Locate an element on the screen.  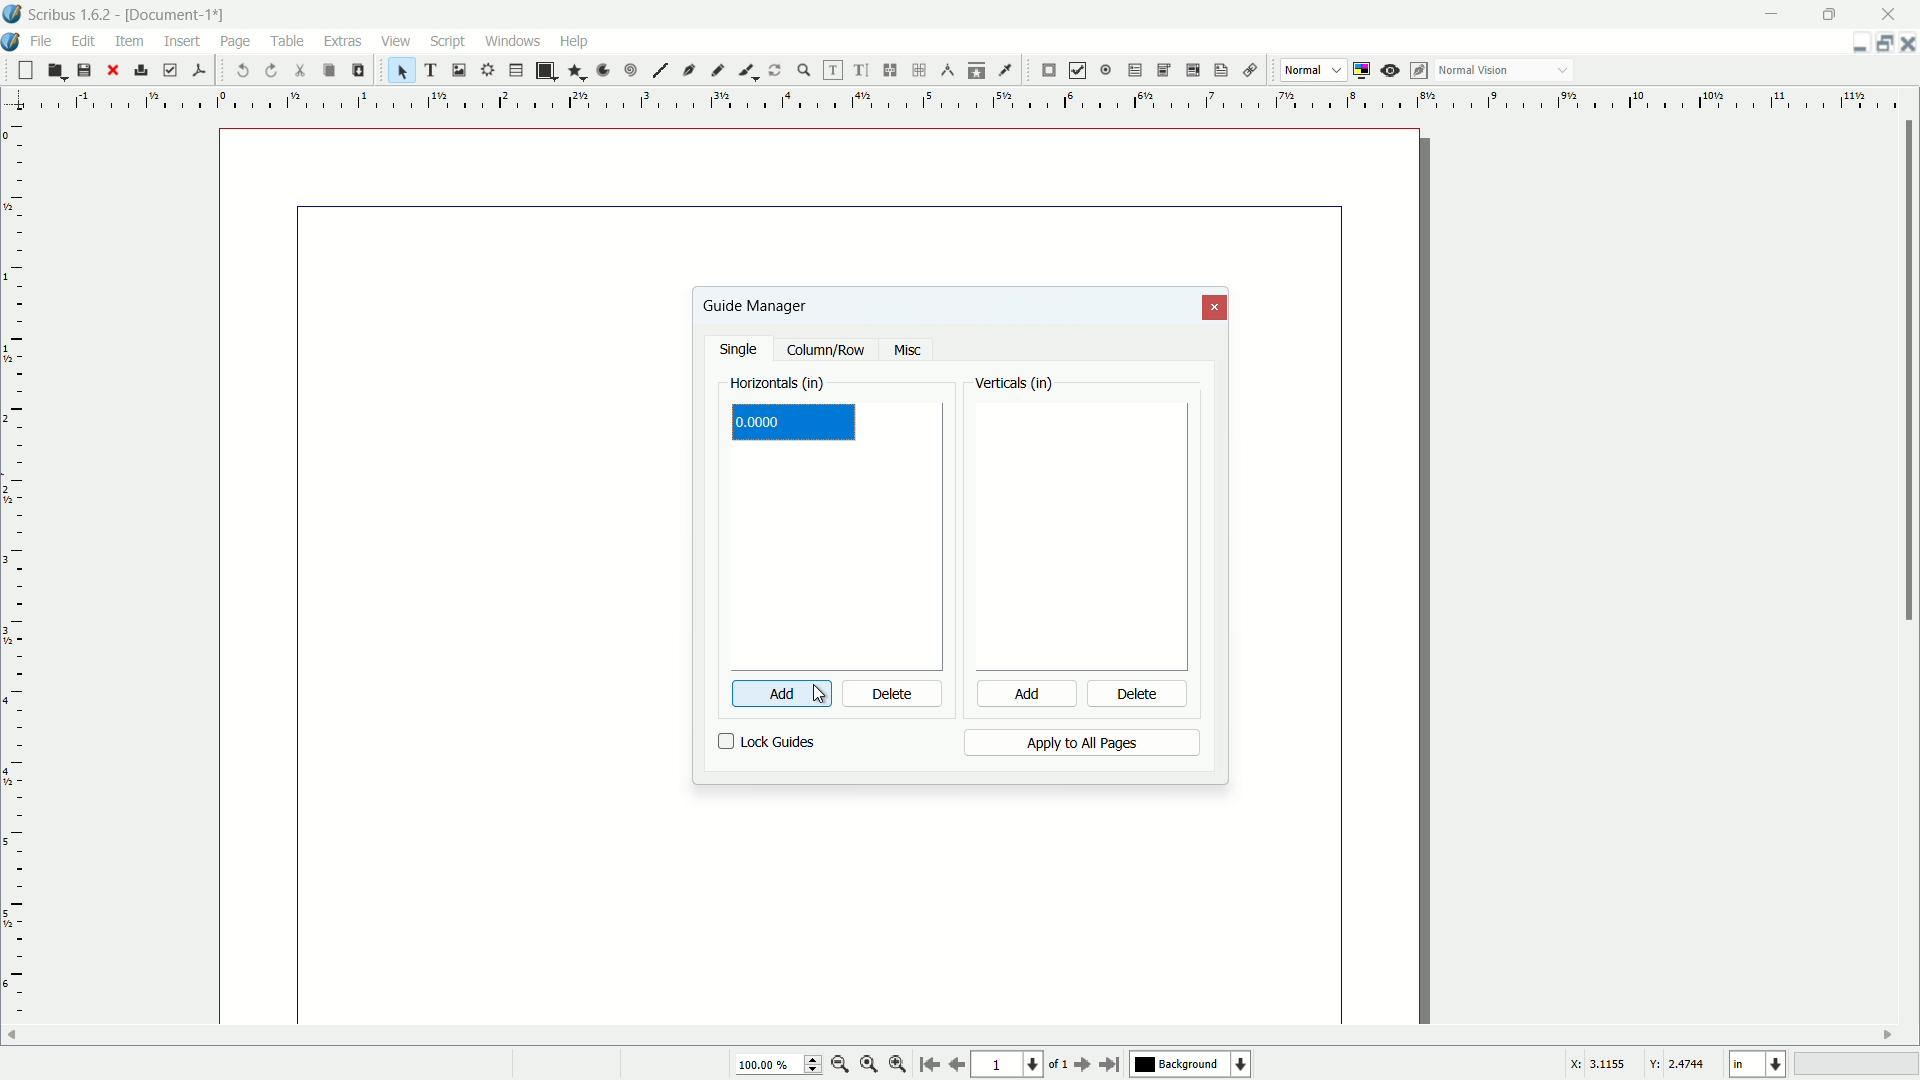
cursor is located at coordinates (829, 696).